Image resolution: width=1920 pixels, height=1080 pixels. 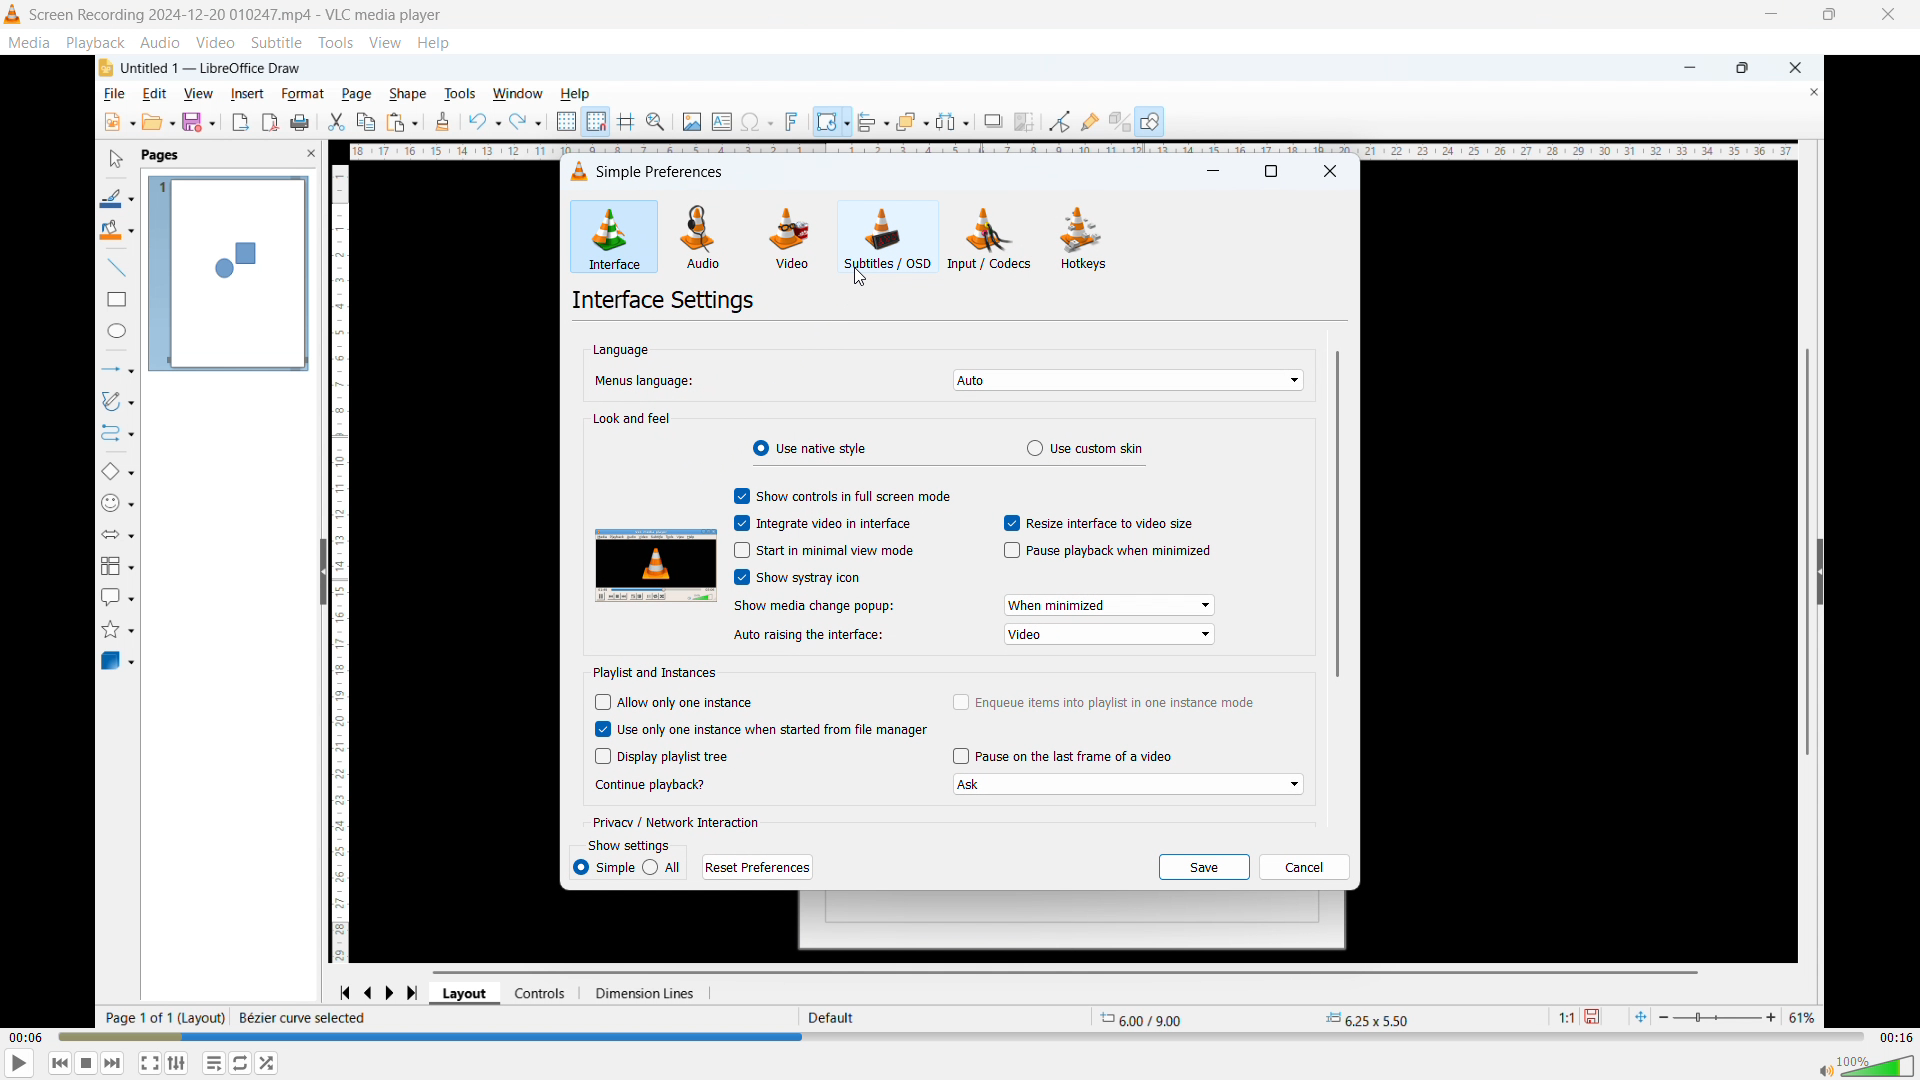 What do you see at coordinates (827, 550) in the screenshot?
I see `Start in minimal view mode ` at bounding box center [827, 550].